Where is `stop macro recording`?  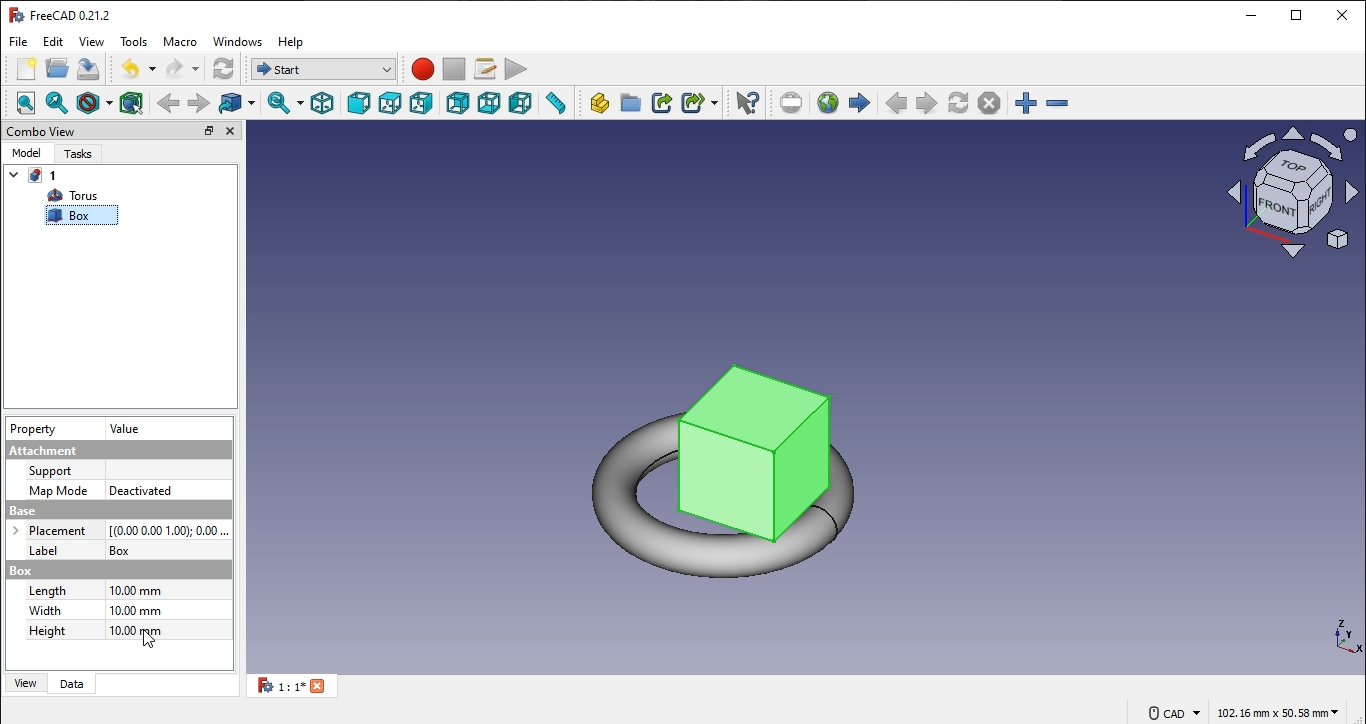
stop macro recording is located at coordinates (453, 70).